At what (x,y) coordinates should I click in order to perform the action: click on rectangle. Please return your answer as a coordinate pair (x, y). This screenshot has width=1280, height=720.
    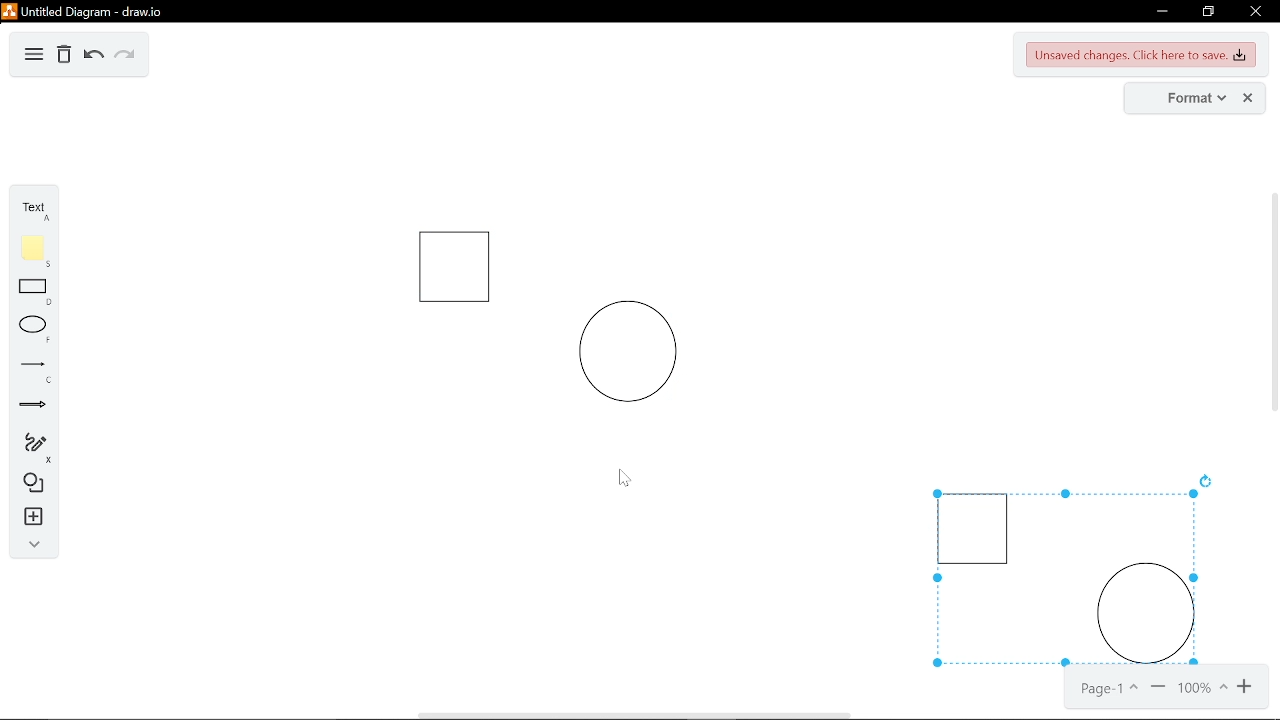
    Looking at the image, I should click on (34, 293).